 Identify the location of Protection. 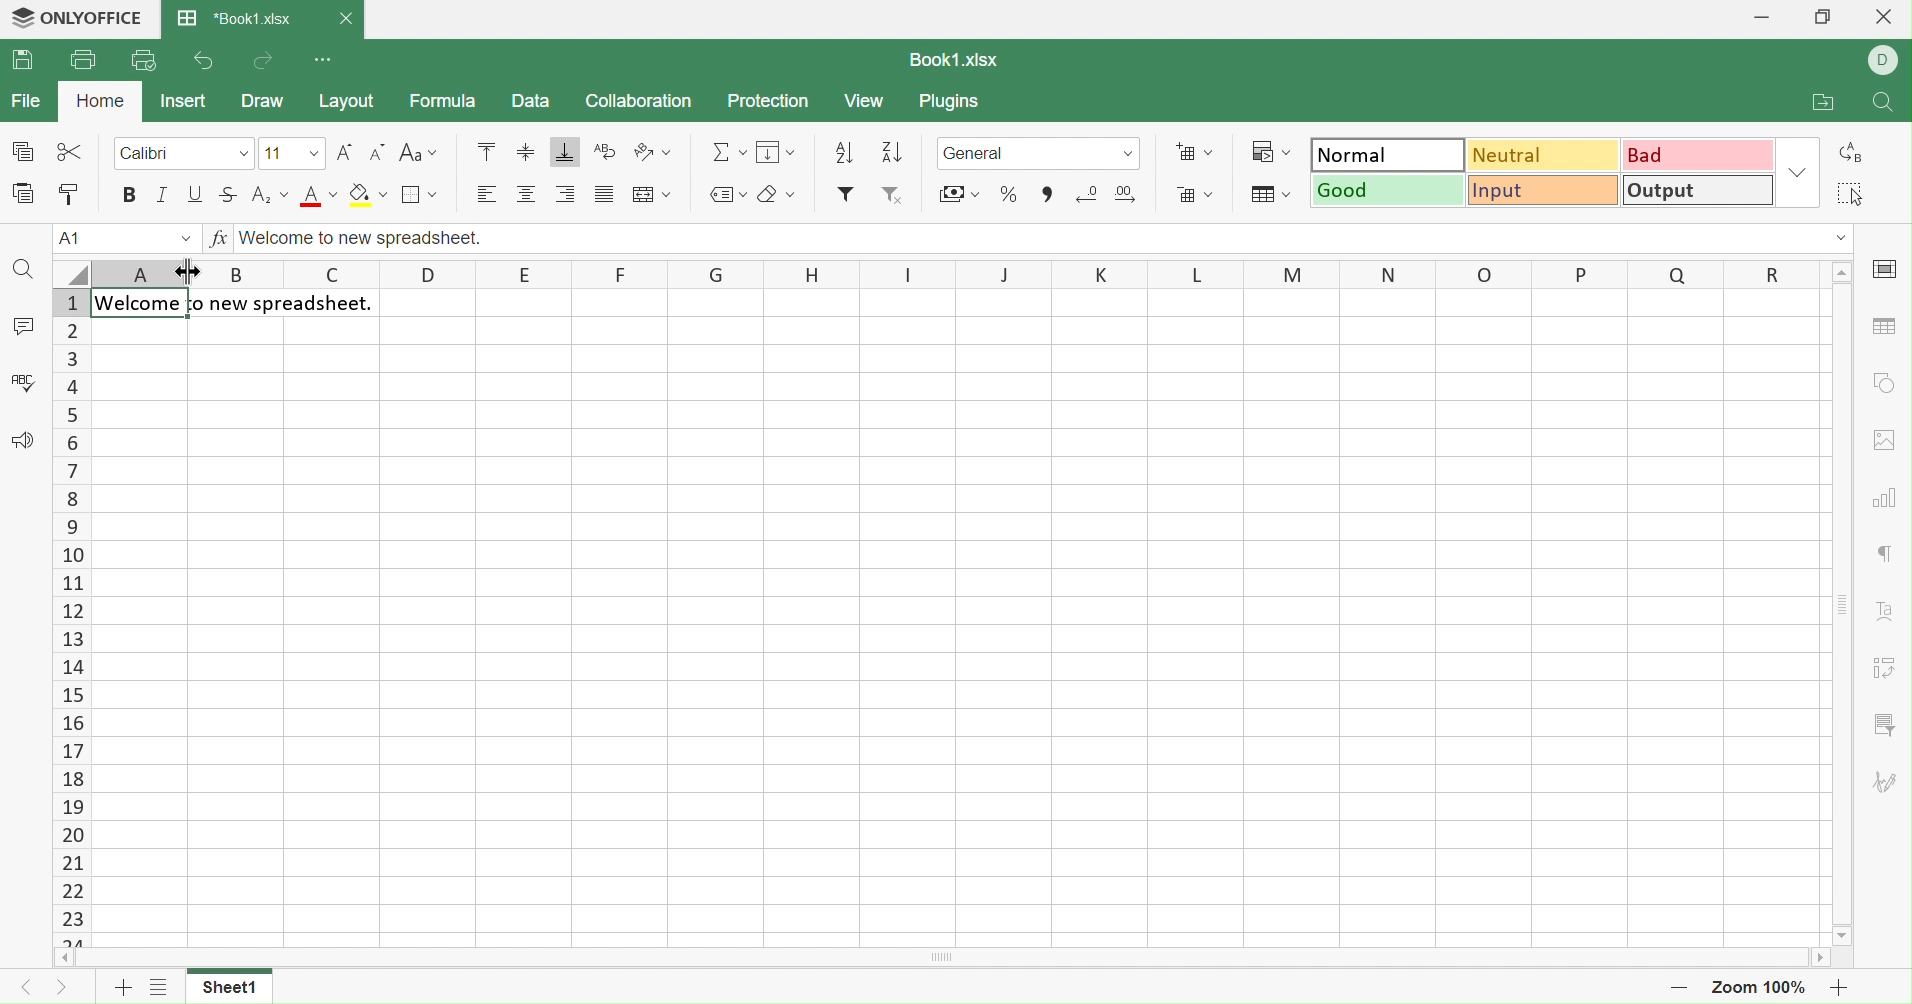
(770, 101).